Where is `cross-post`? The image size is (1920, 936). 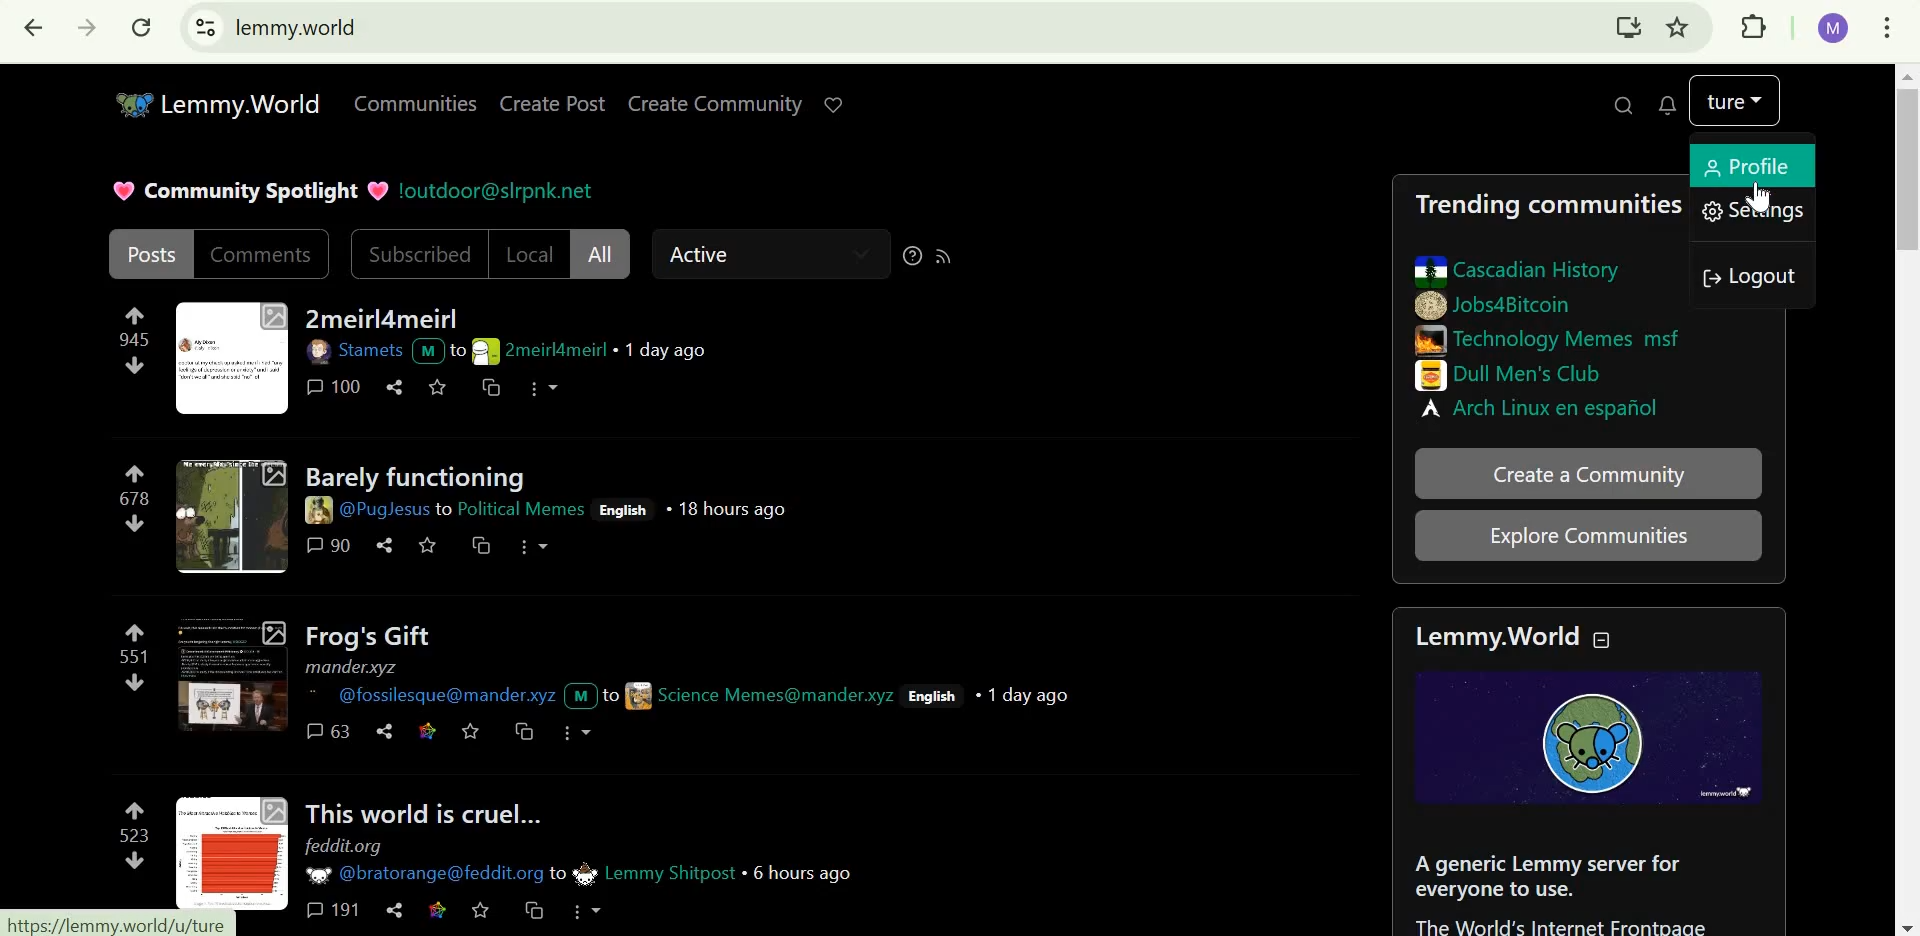 cross-post is located at coordinates (520, 731).